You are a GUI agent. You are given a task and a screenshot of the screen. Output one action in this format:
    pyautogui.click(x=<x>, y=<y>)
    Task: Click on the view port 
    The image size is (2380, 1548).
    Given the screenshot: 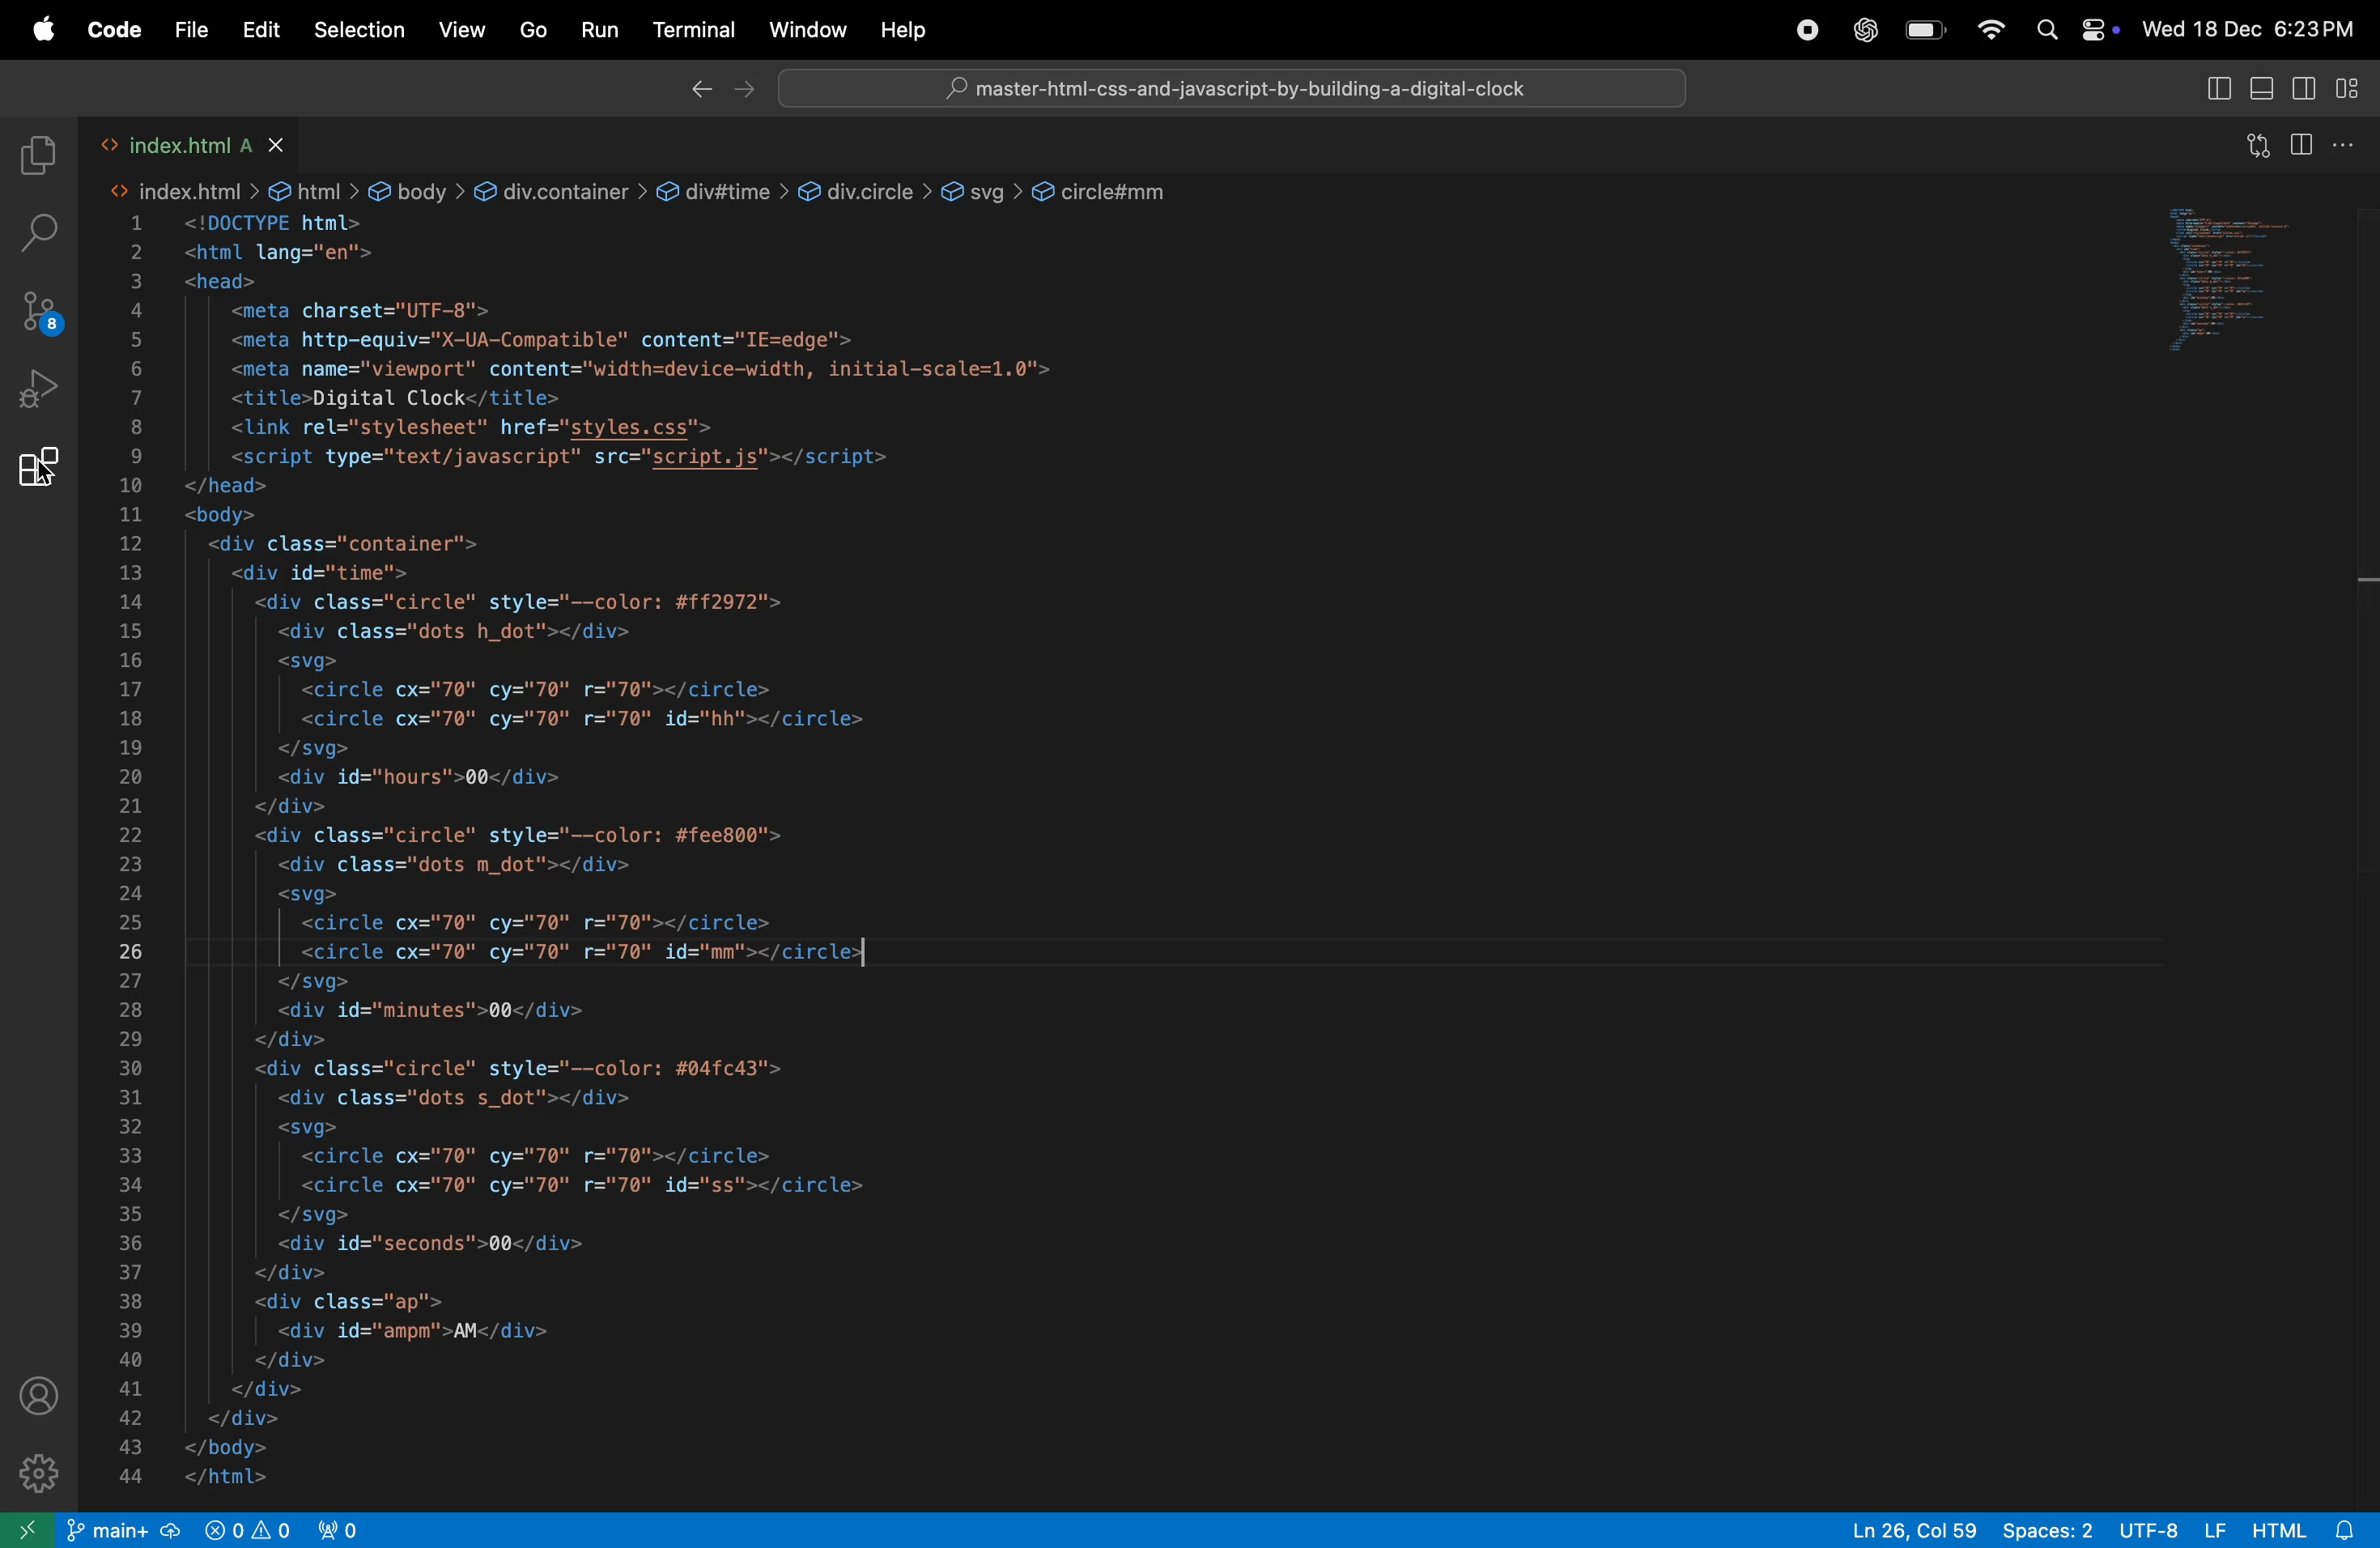 What is the action you would take?
    pyautogui.click(x=350, y=1528)
    